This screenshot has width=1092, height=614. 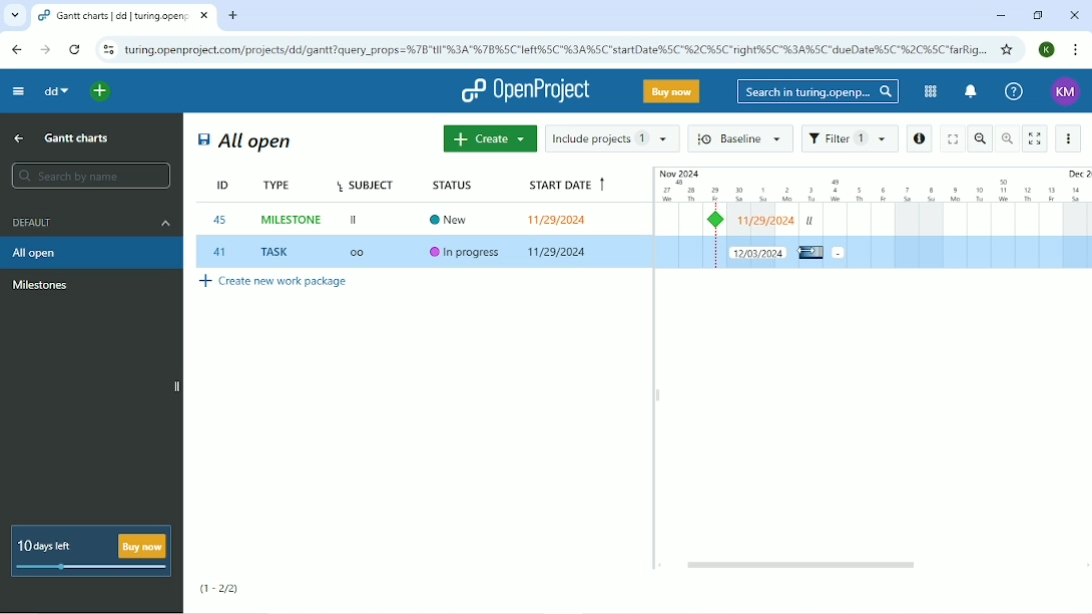 What do you see at coordinates (658, 395) in the screenshot?
I see `Resize` at bounding box center [658, 395].